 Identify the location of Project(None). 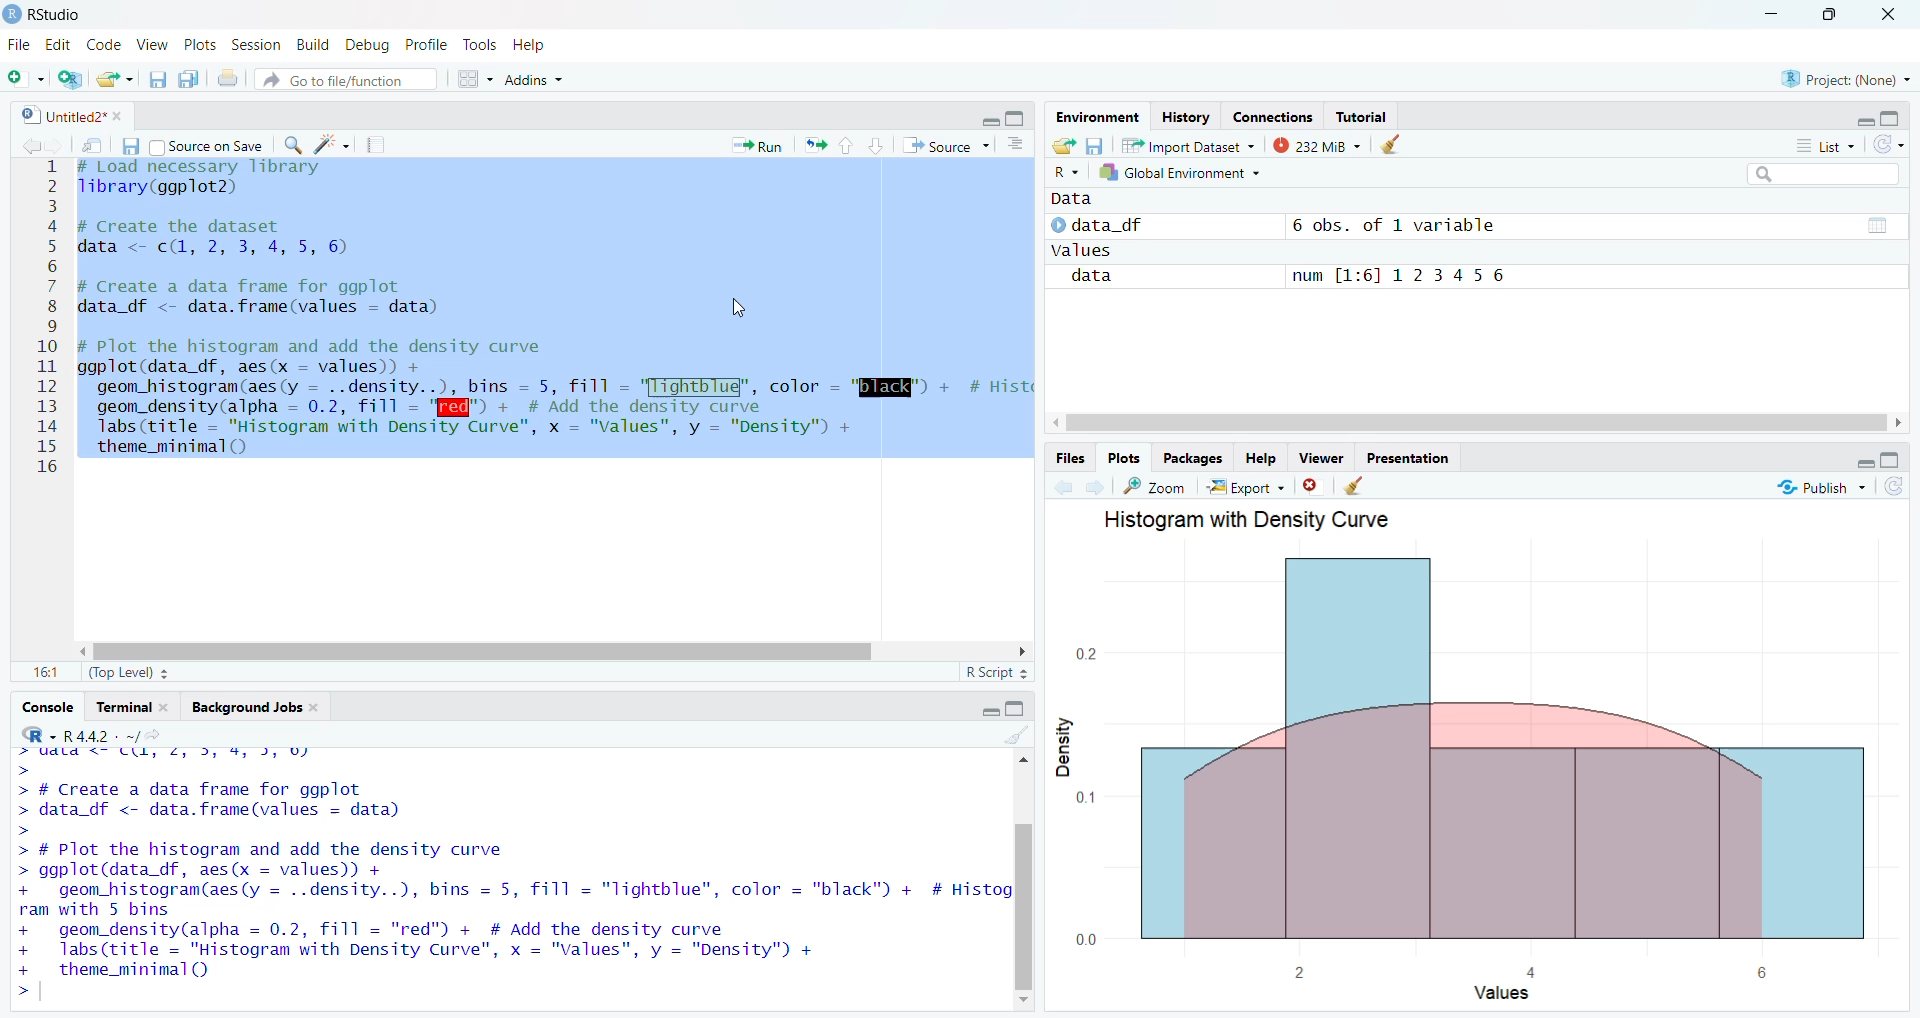
(1852, 79).